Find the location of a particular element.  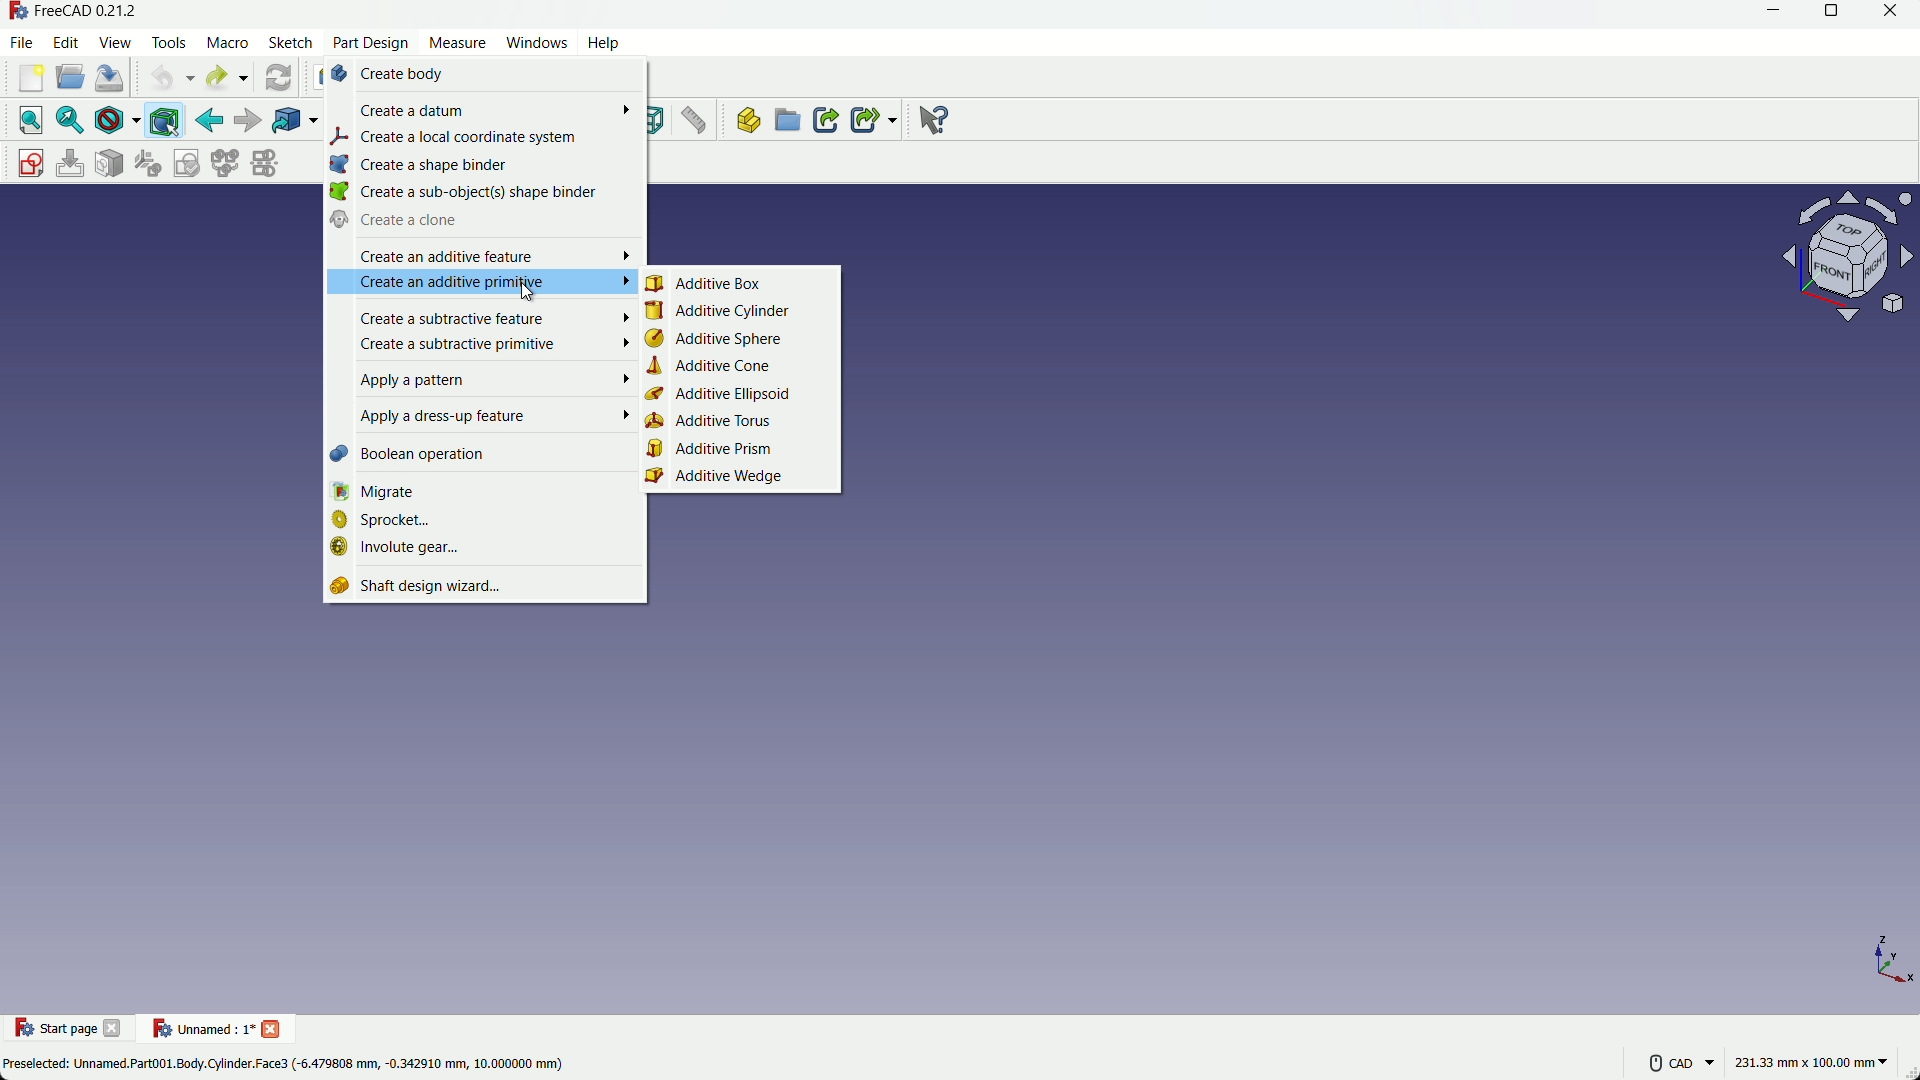

create link is located at coordinates (825, 120).